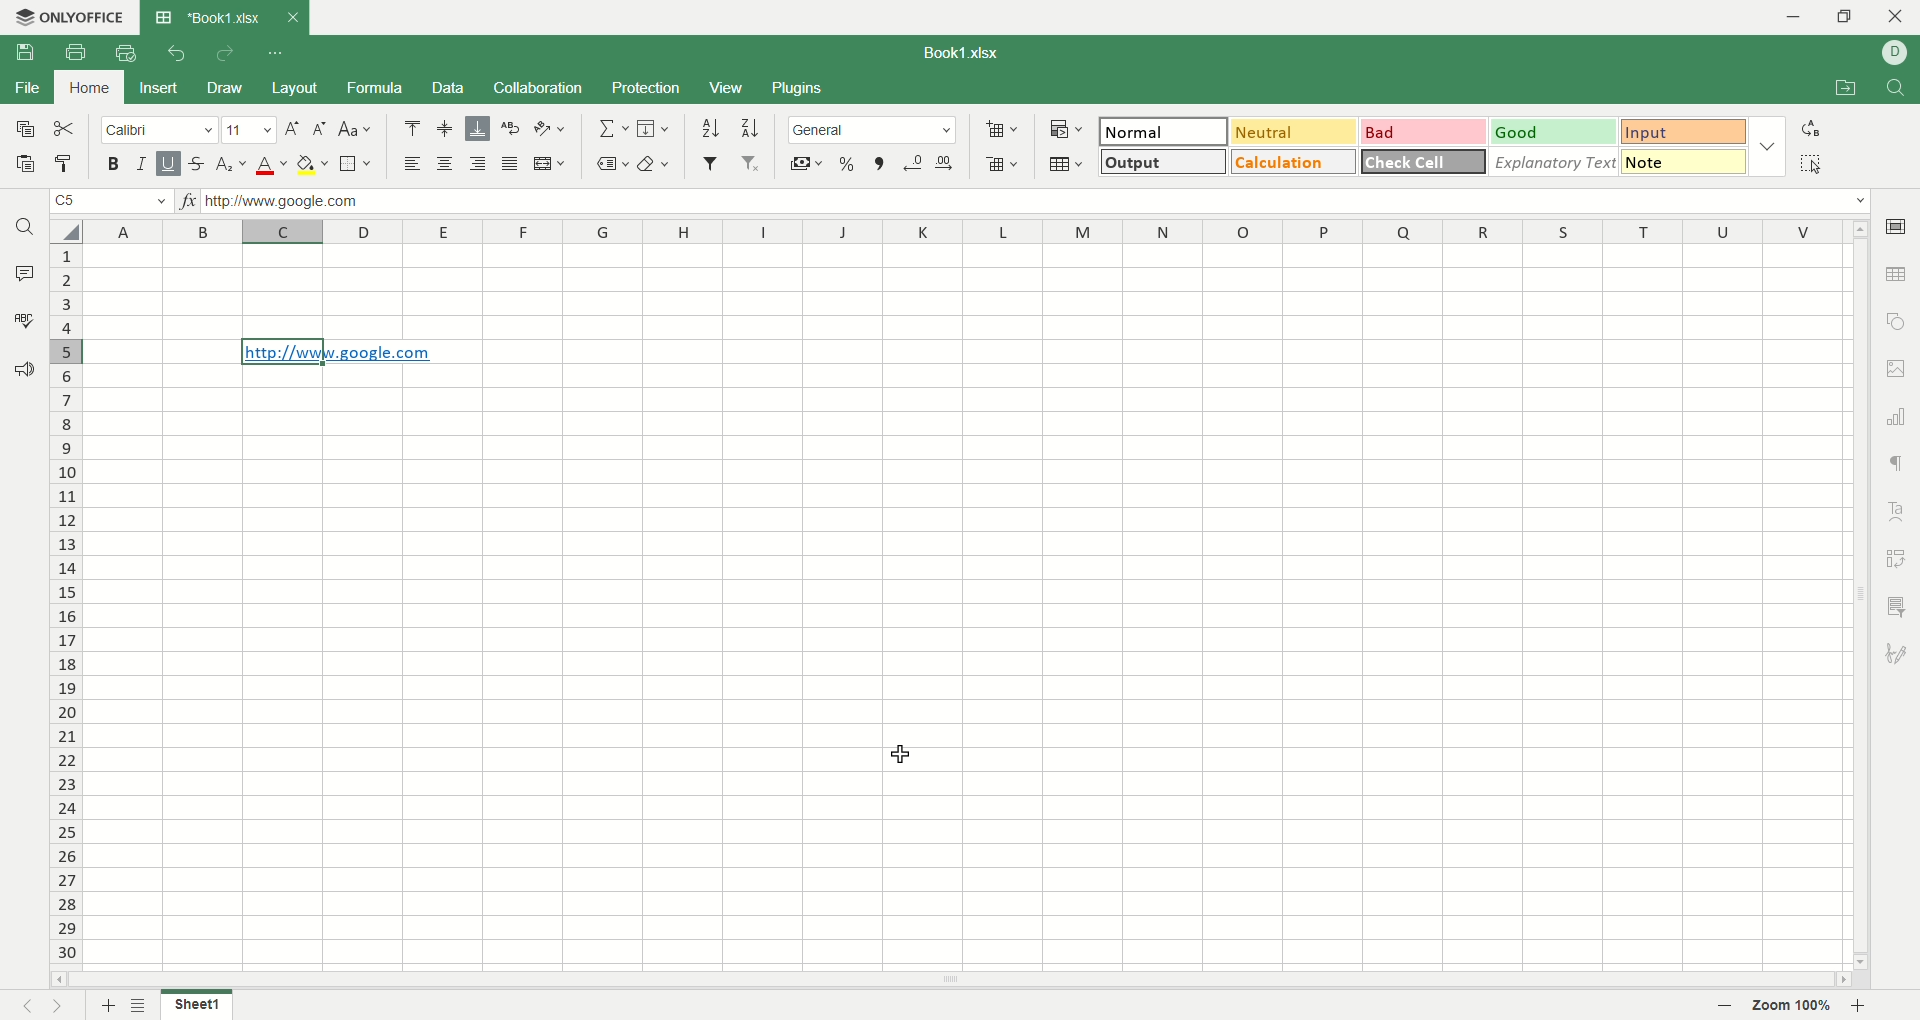  I want to click on fill color, so click(313, 165).